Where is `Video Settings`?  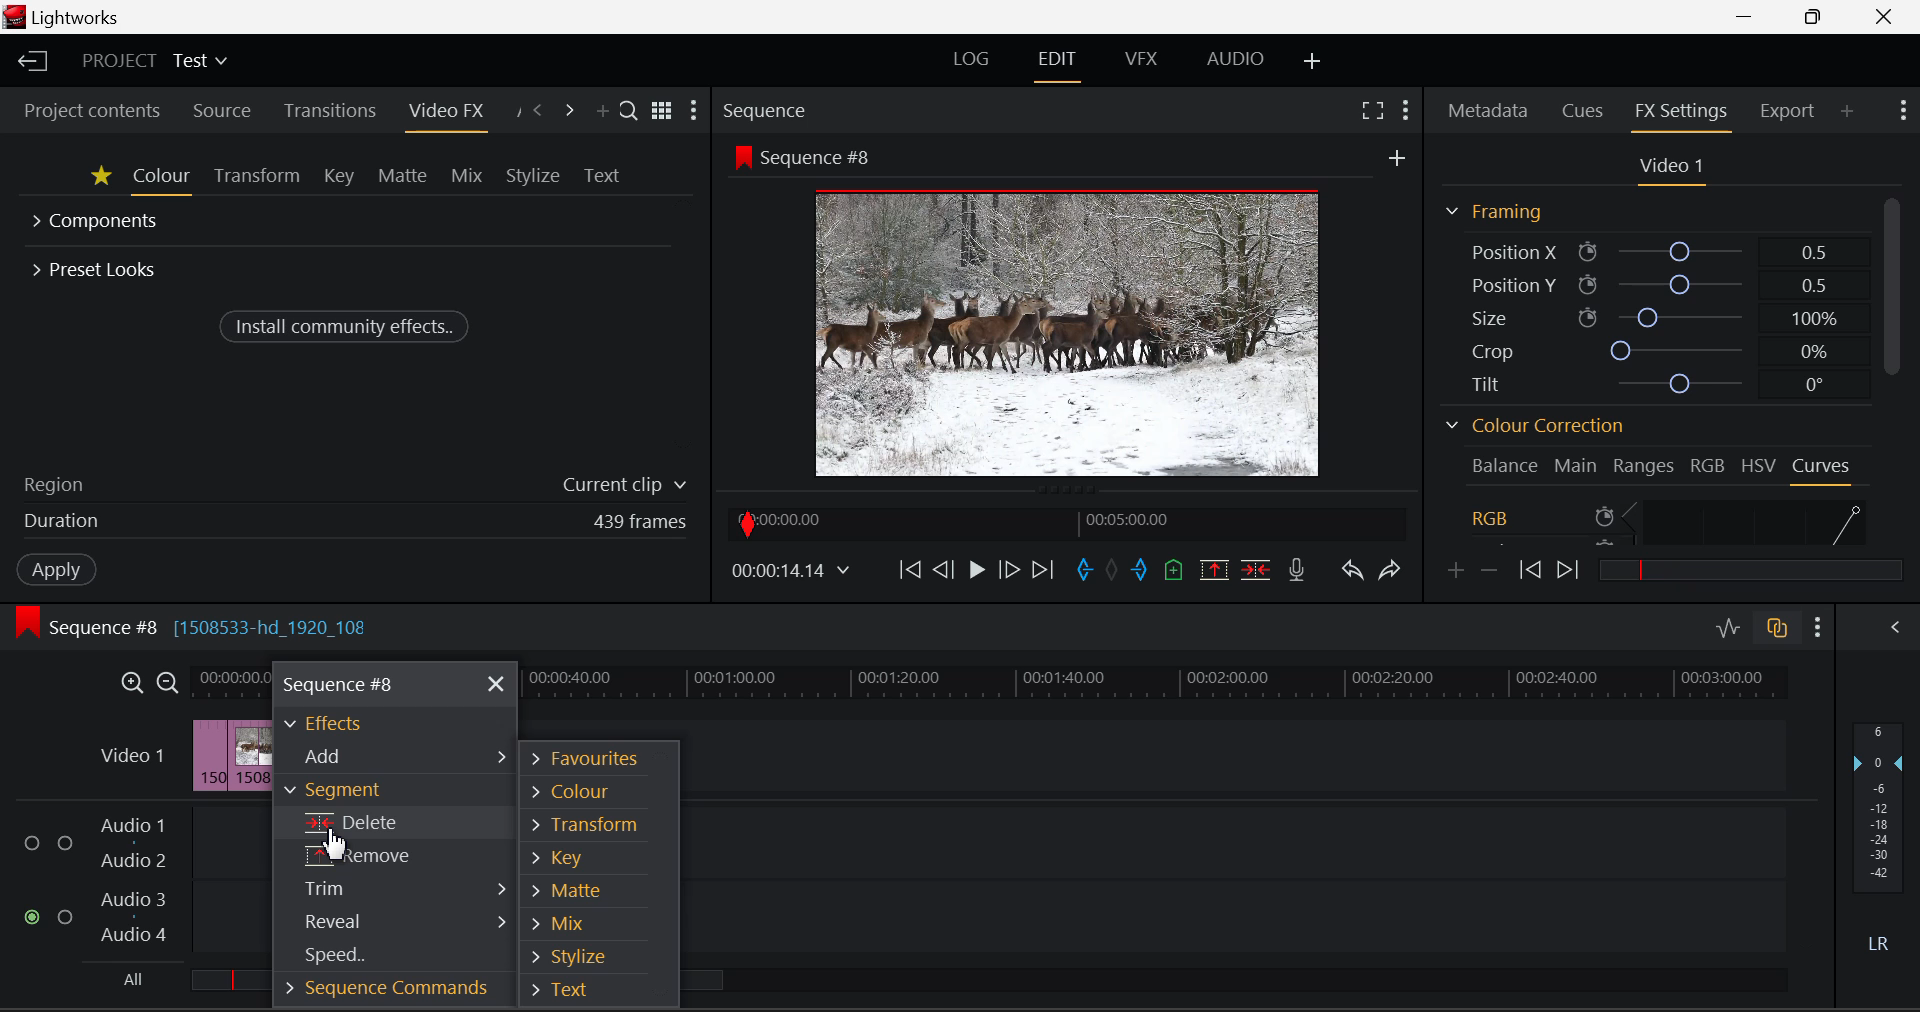
Video Settings is located at coordinates (1666, 168).